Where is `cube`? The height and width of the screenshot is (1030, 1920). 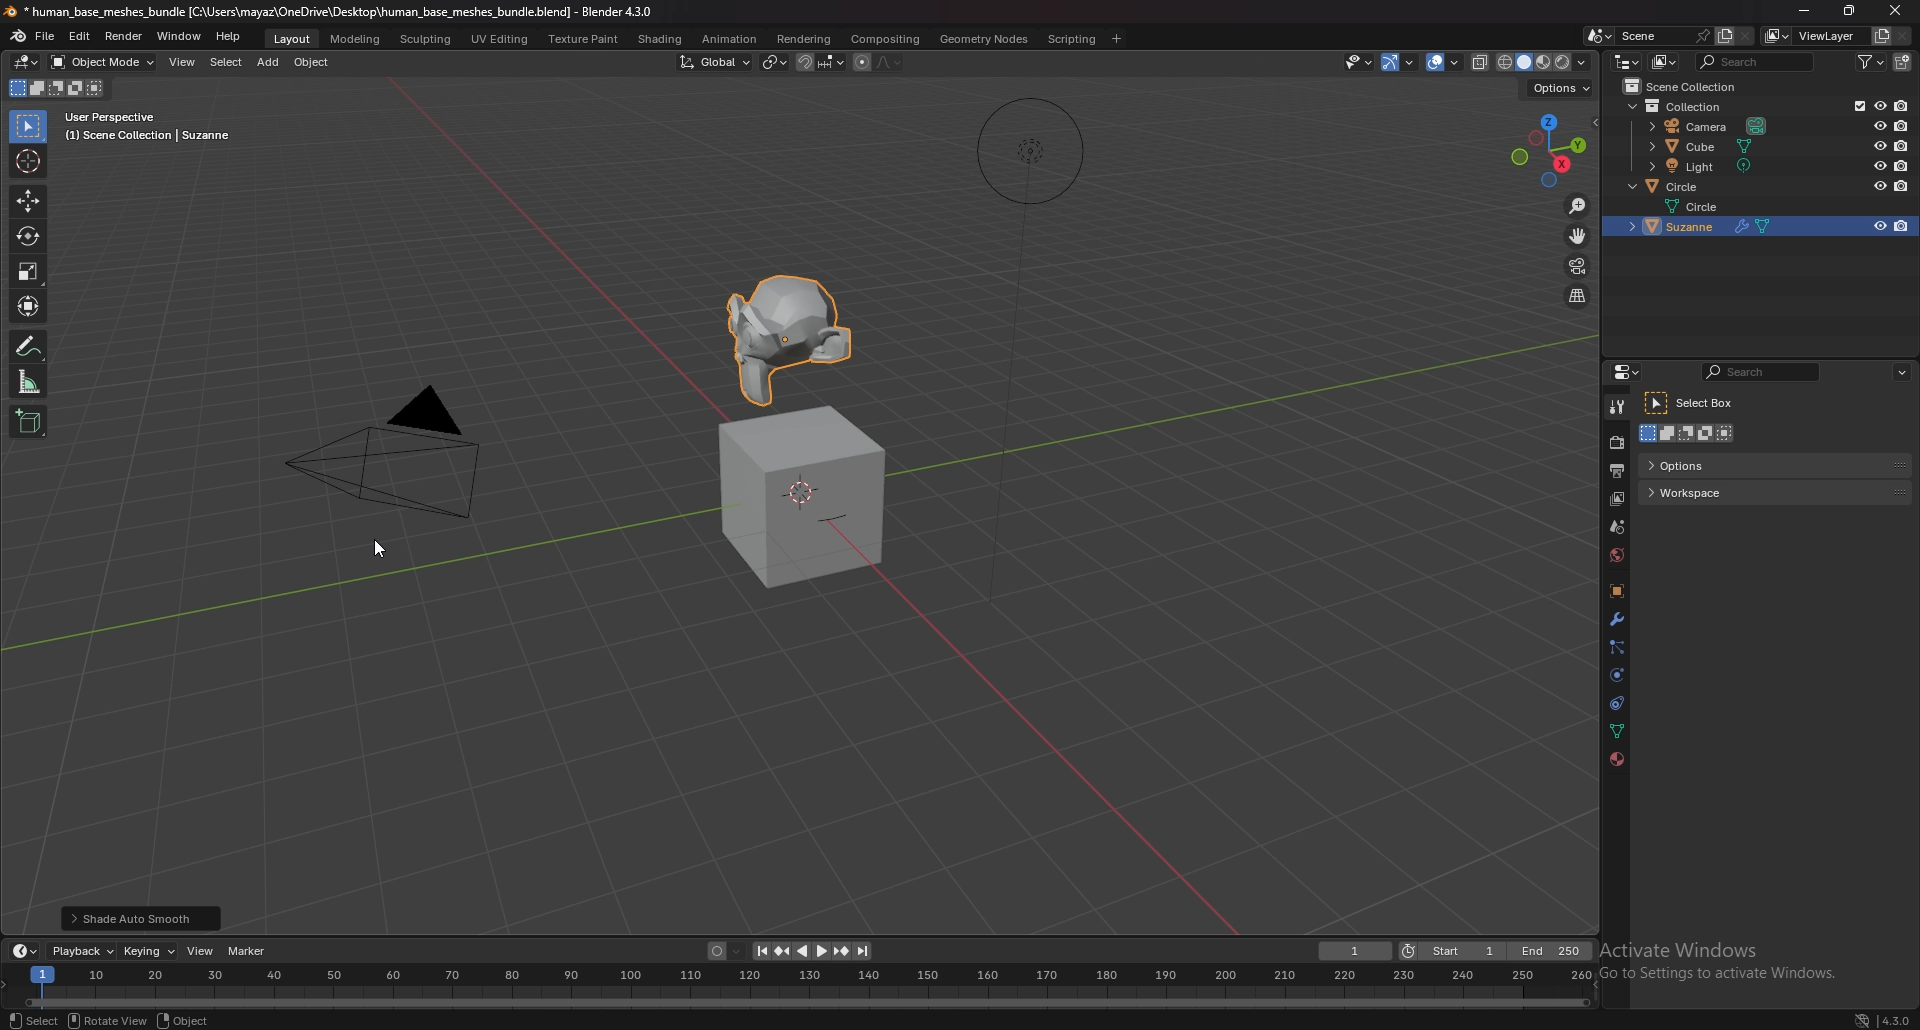
cube is located at coordinates (1701, 146).